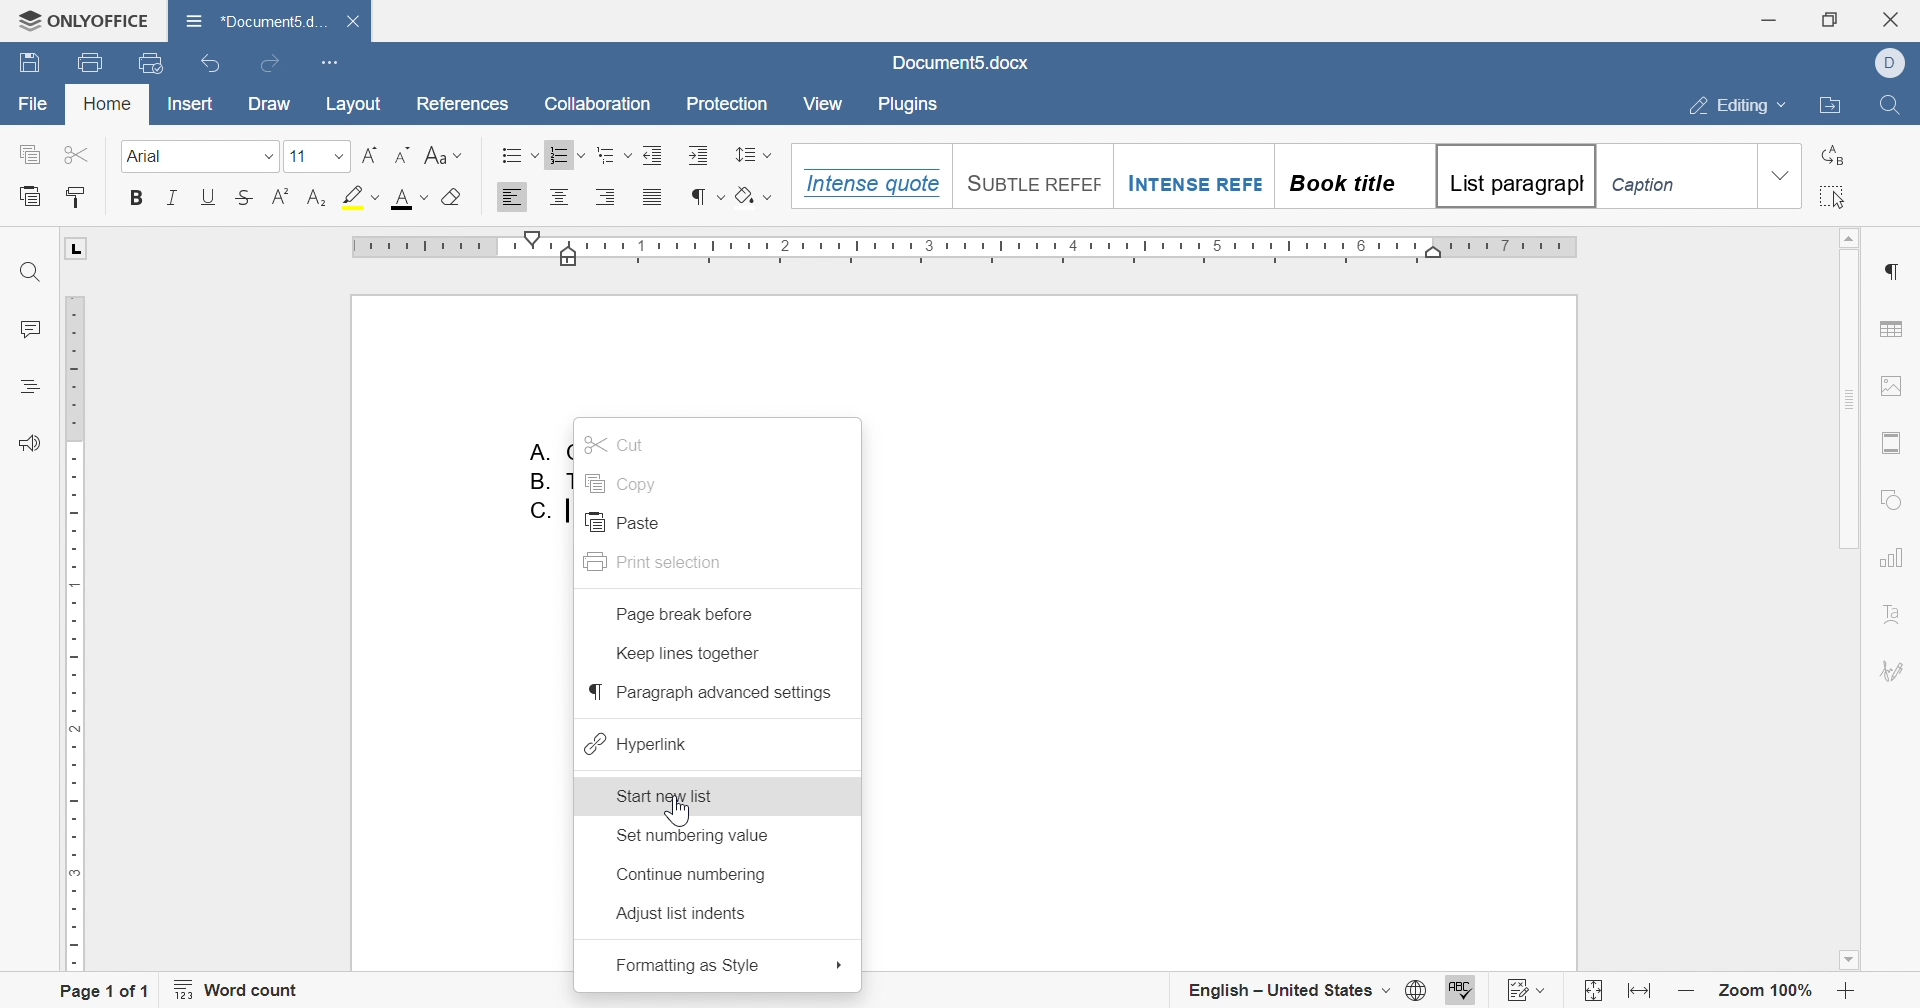  I want to click on shape settings, so click(1888, 498).